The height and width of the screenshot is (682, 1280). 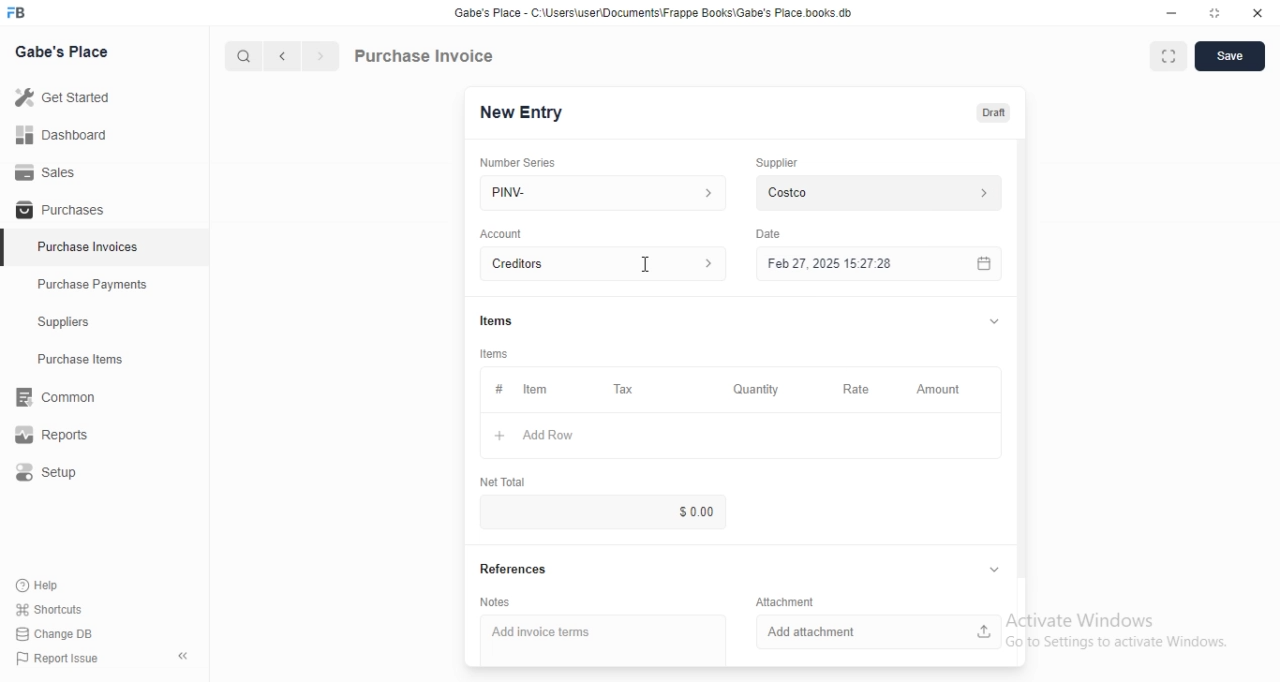 What do you see at coordinates (50, 609) in the screenshot?
I see `Shortcuts` at bounding box center [50, 609].